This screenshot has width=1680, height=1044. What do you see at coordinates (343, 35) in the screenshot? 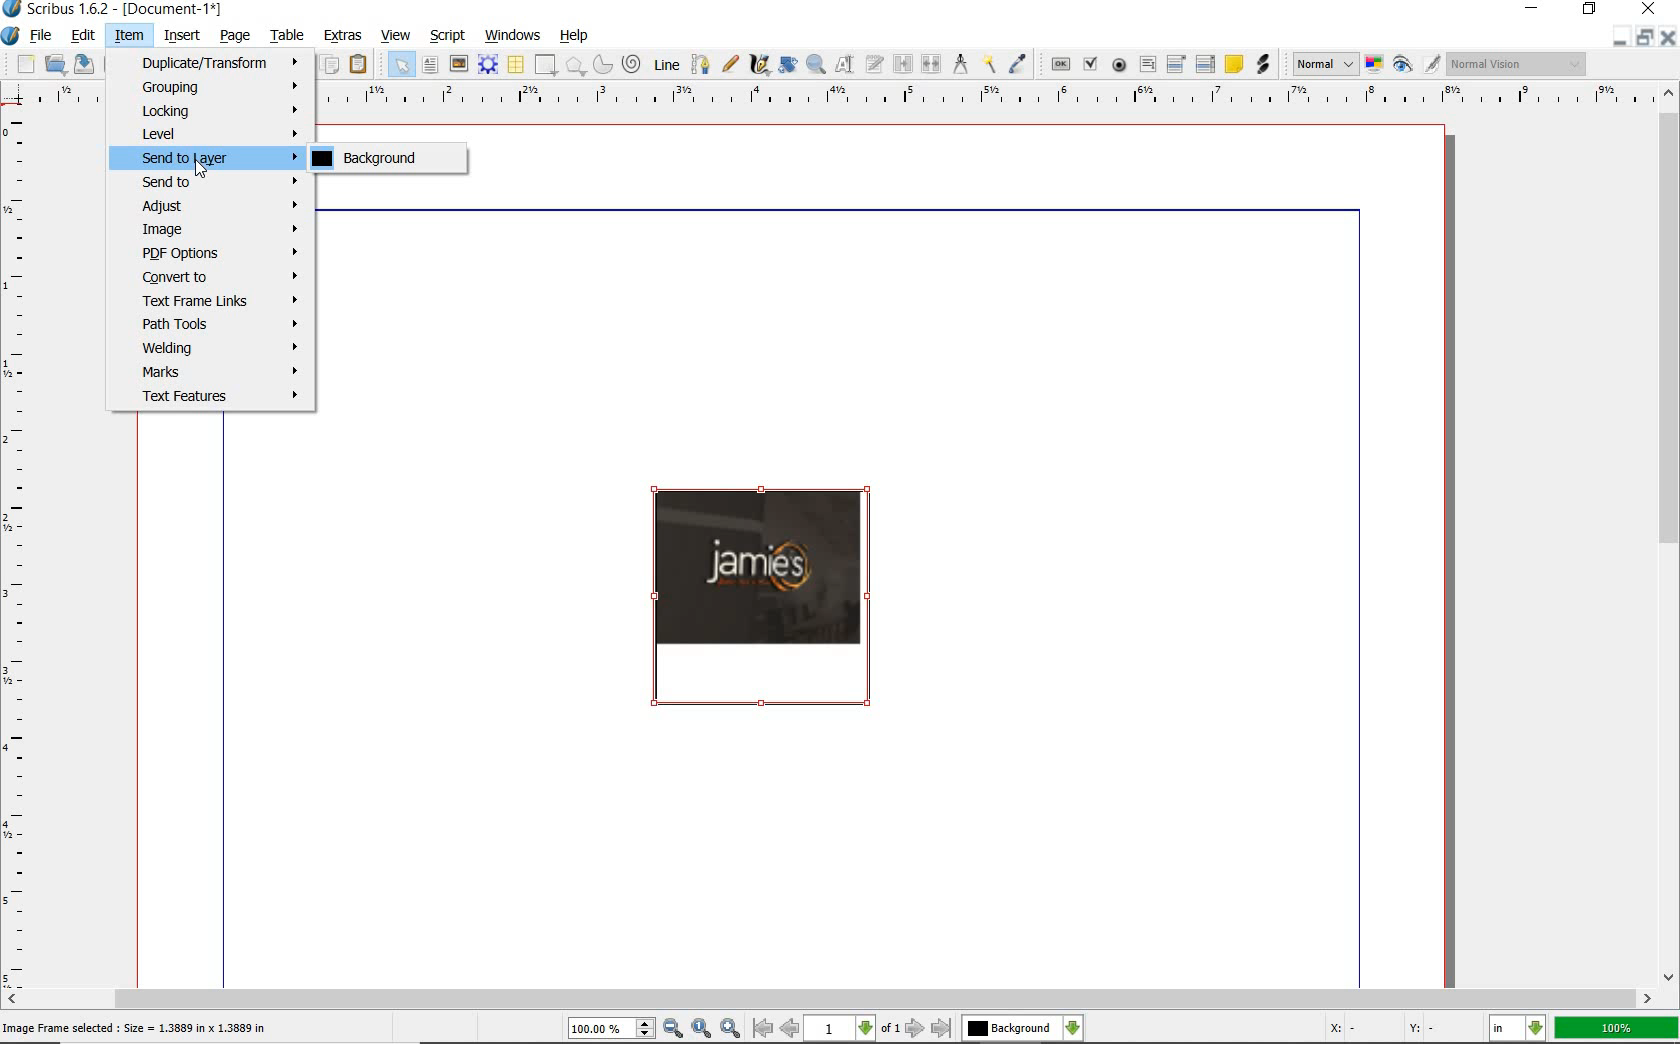
I see `extras` at bounding box center [343, 35].